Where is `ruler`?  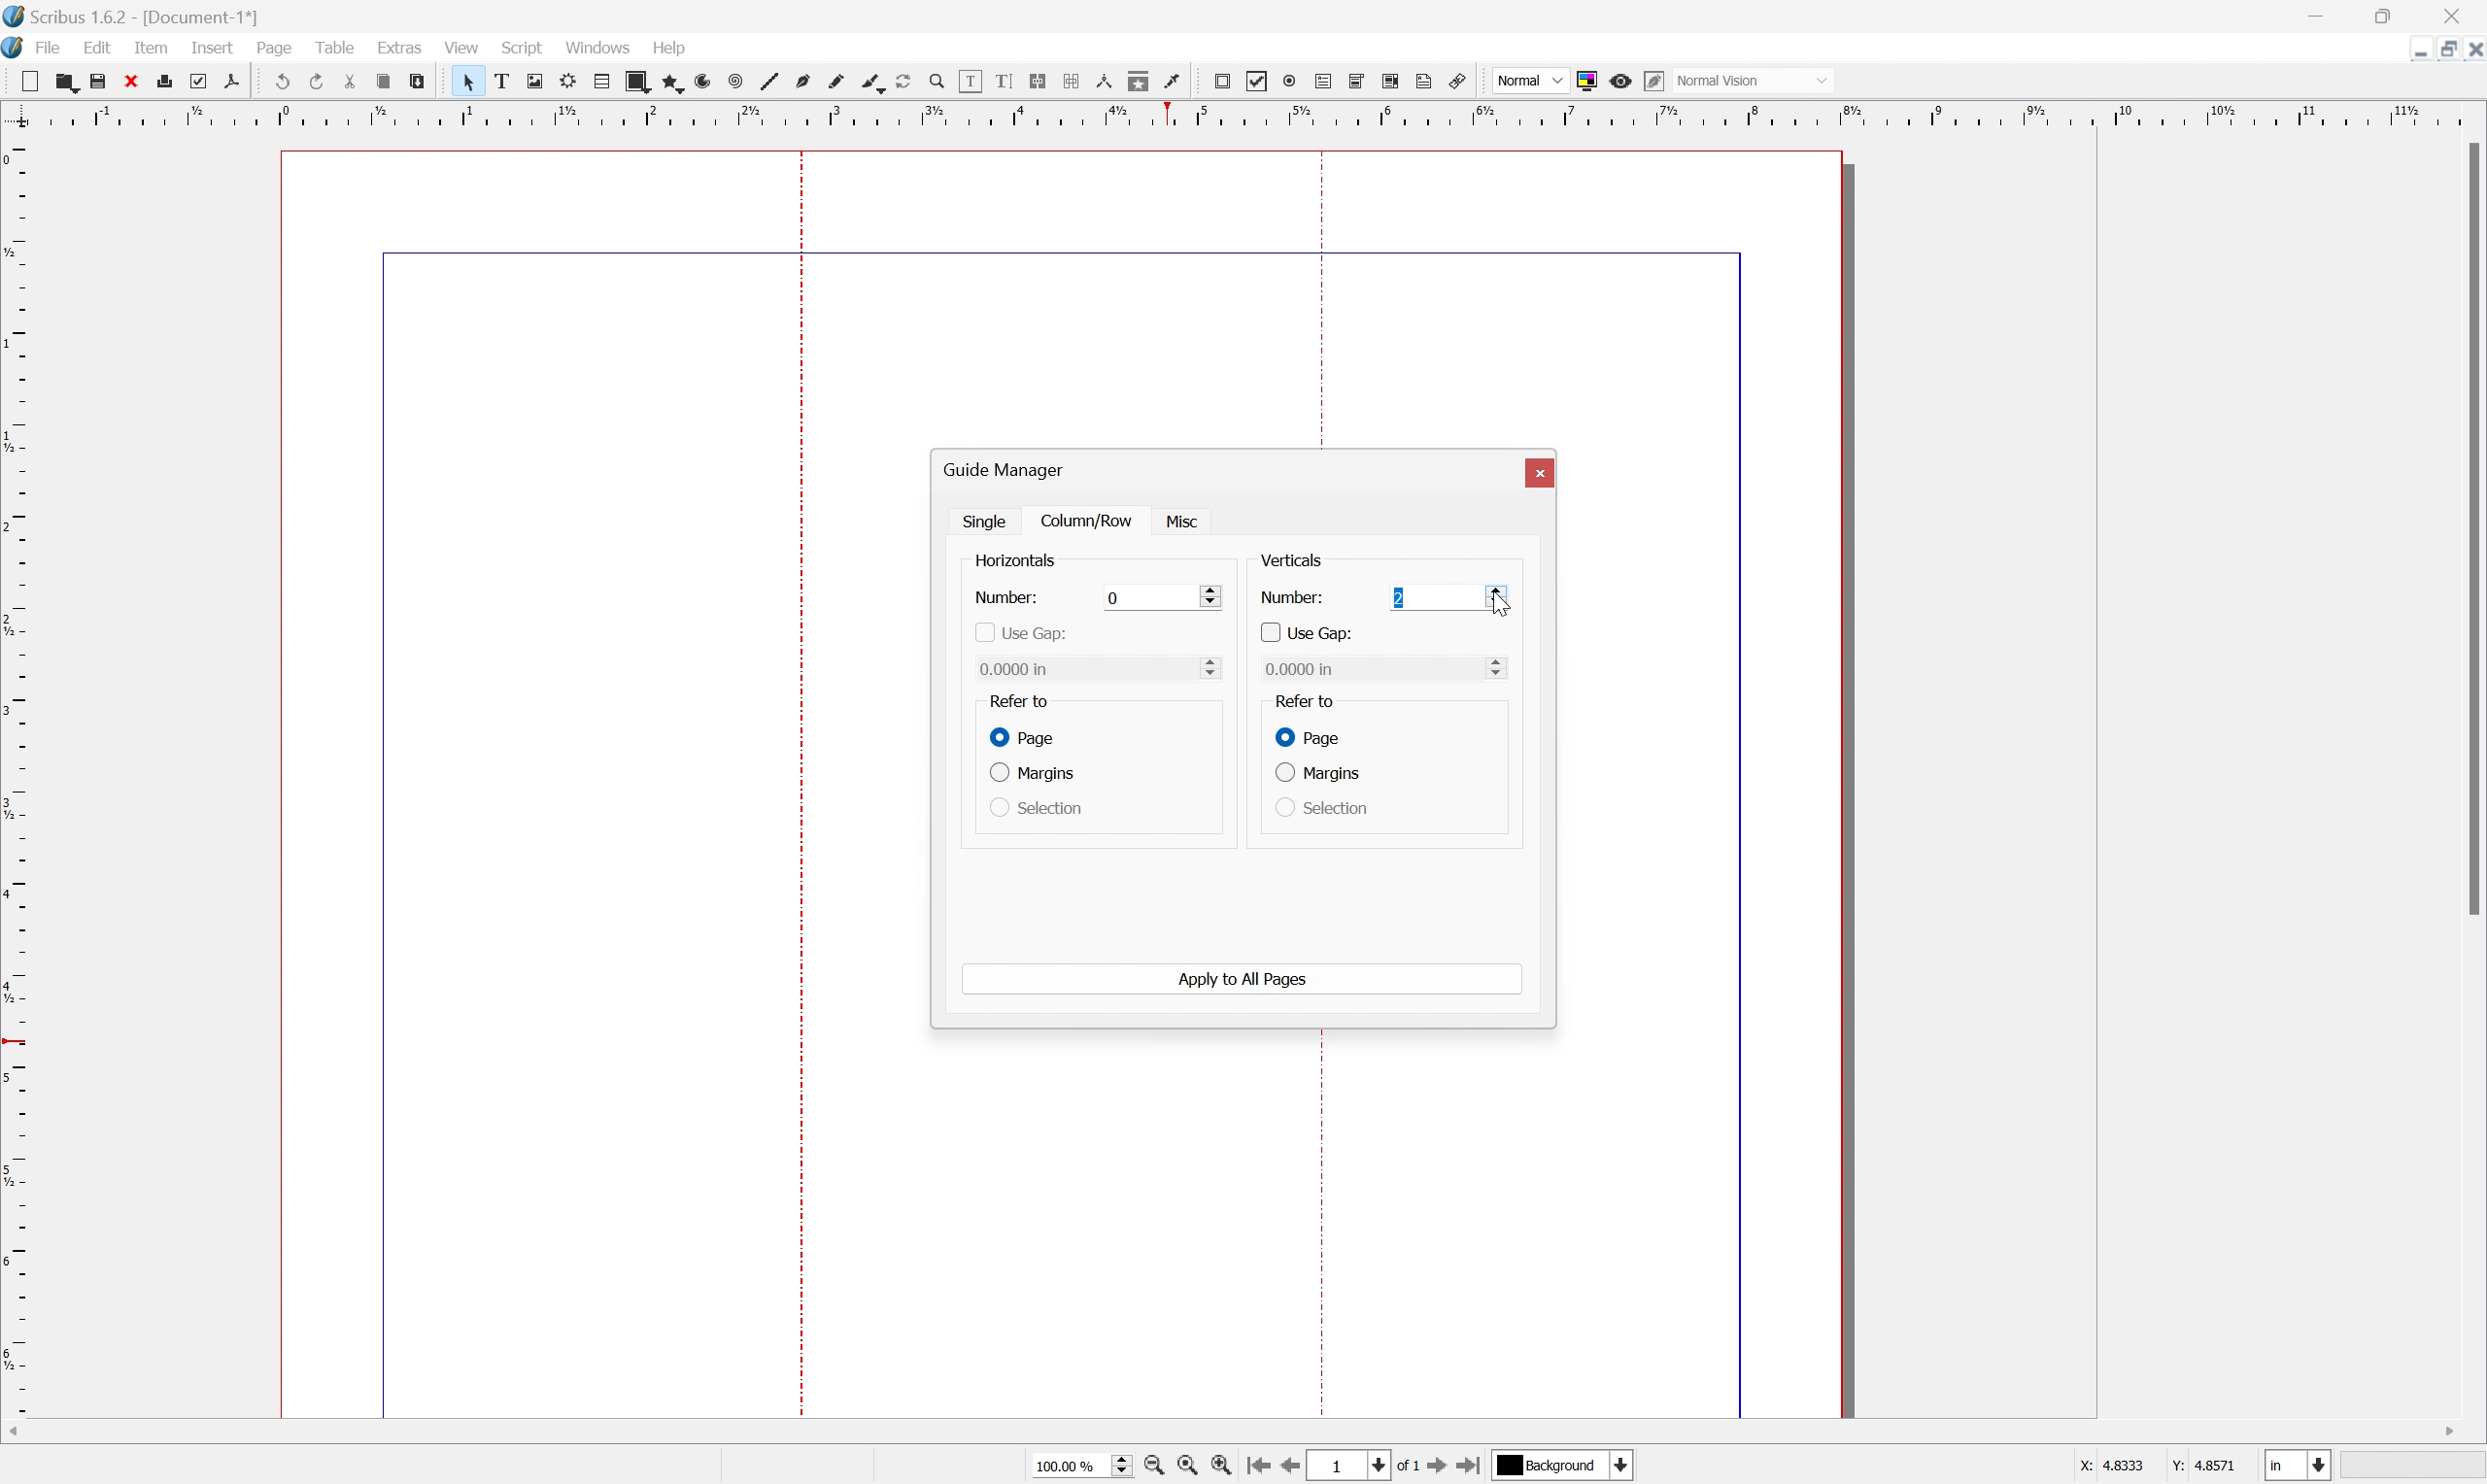 ruler is located at coordinates (16, 773).